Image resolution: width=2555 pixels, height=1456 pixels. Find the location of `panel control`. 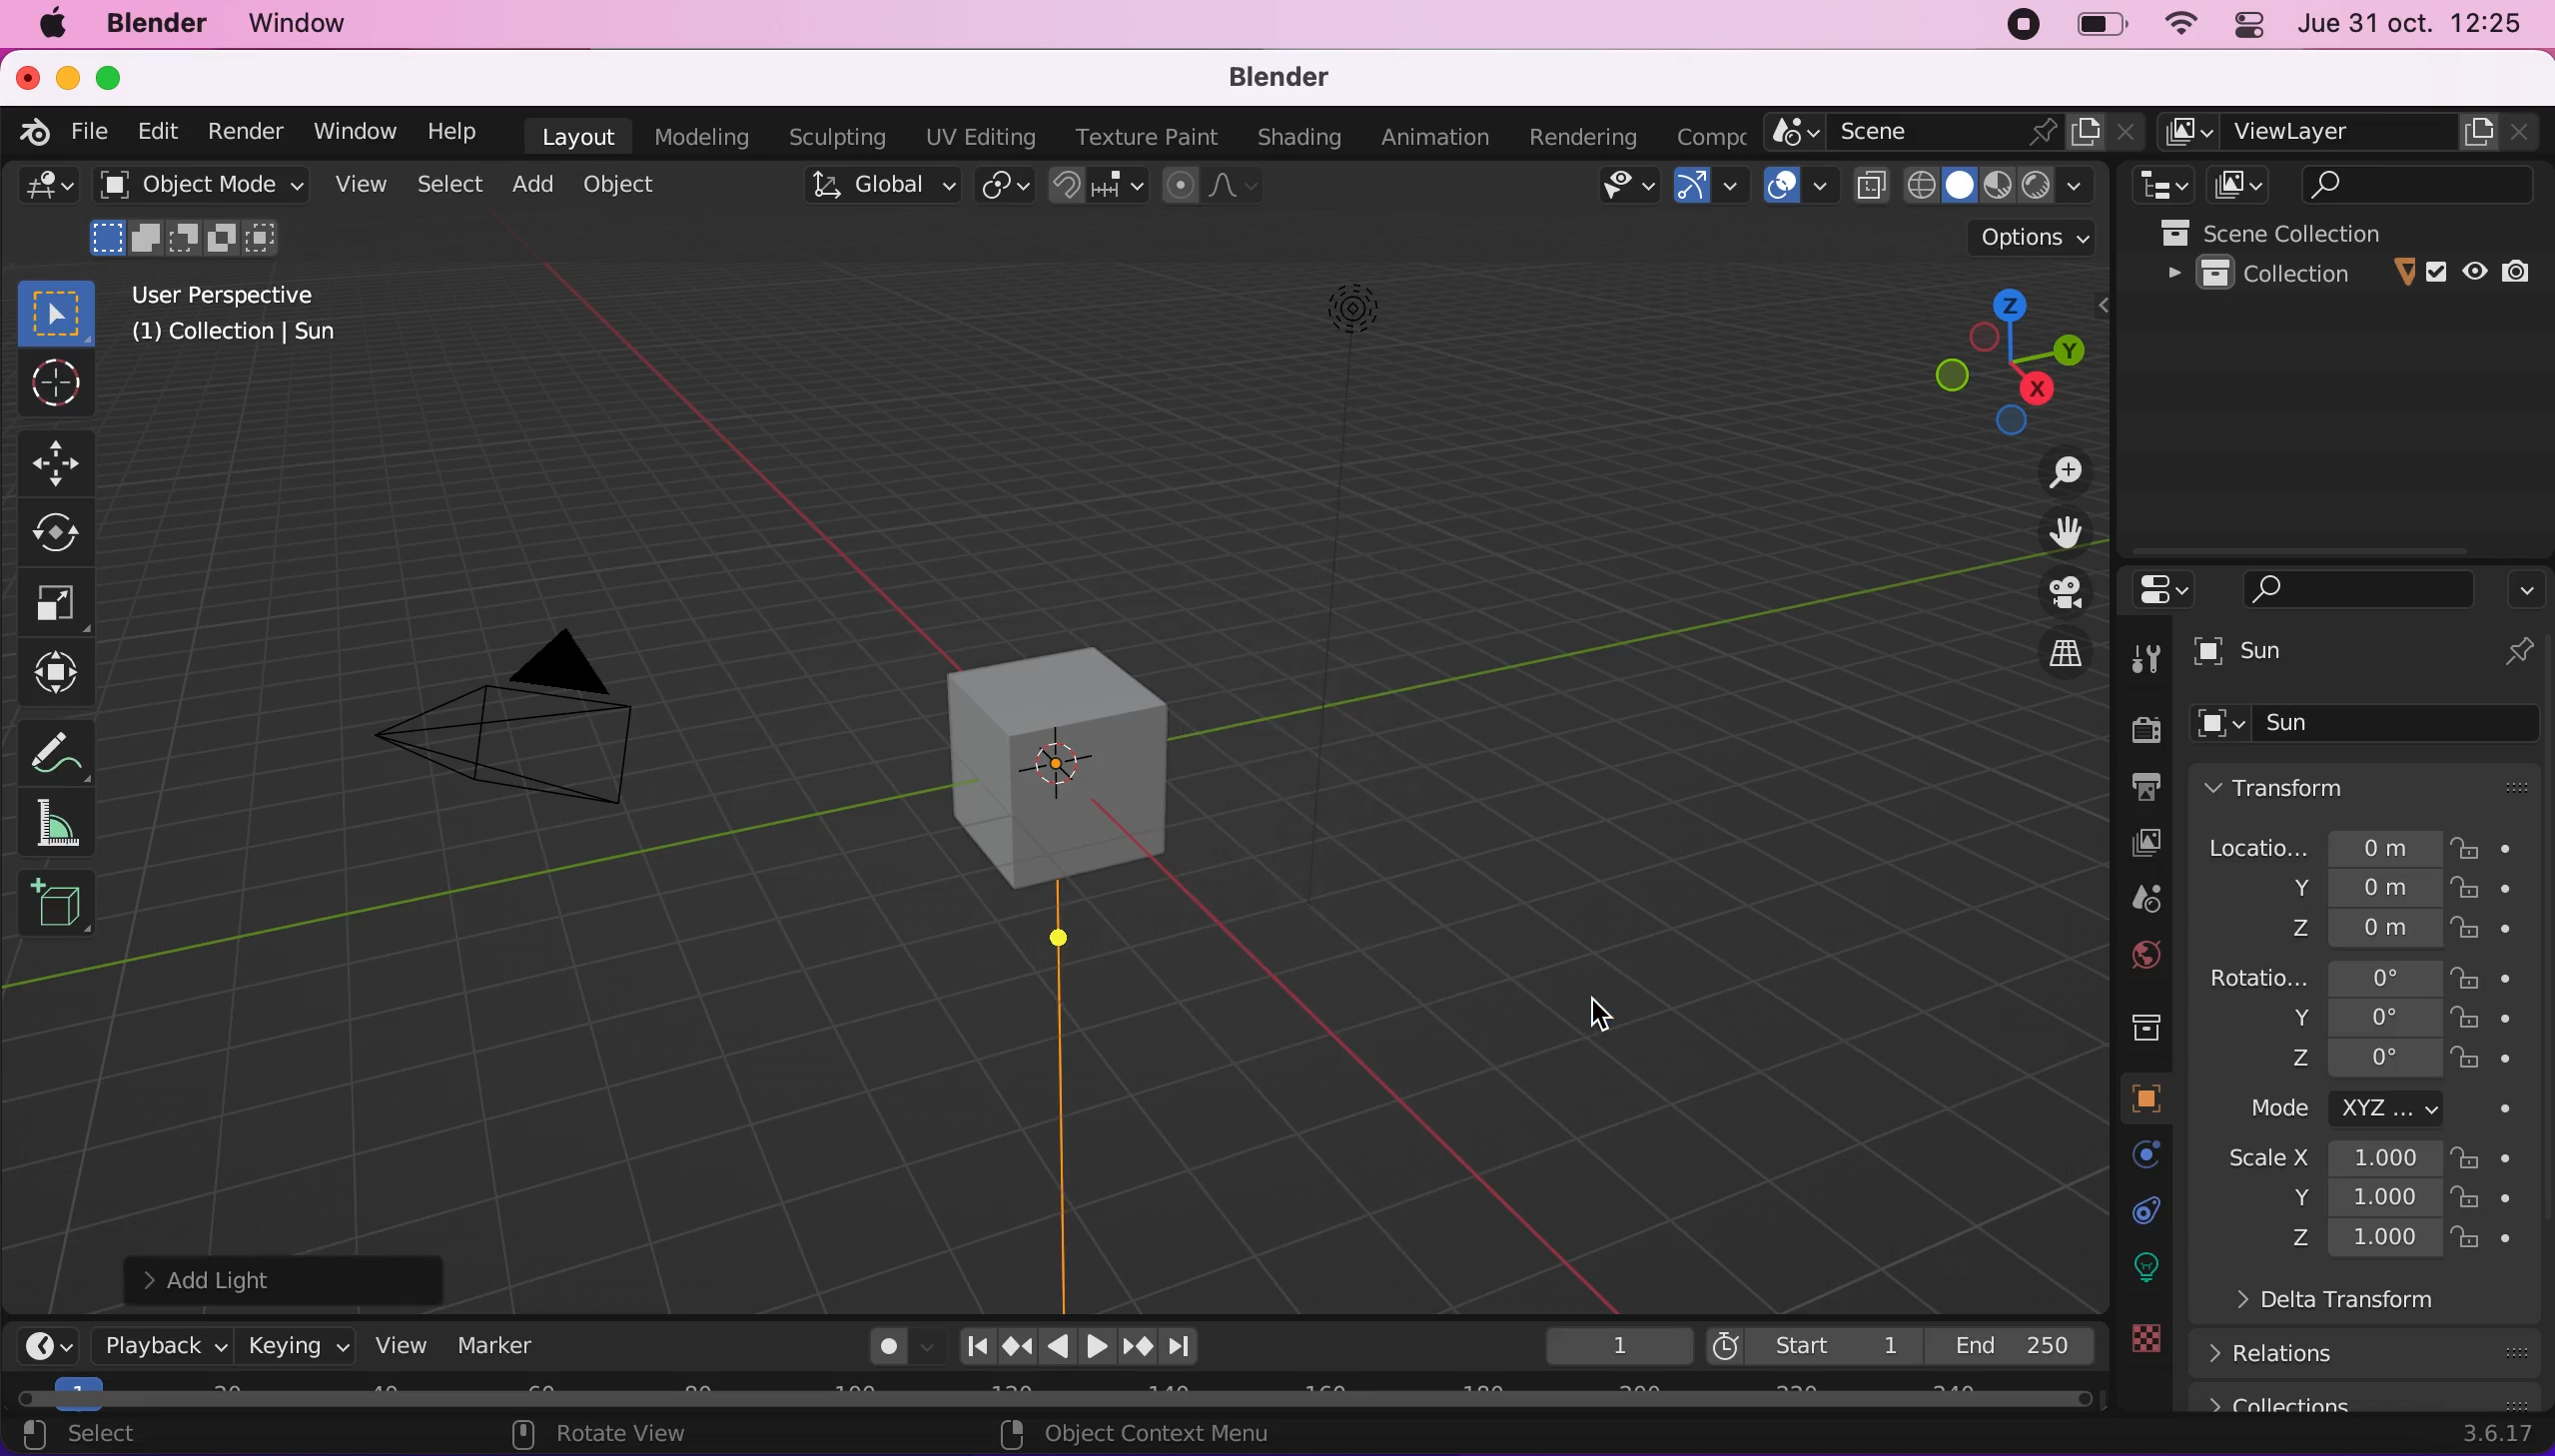

panel control is located at coordinates (2248, 24).